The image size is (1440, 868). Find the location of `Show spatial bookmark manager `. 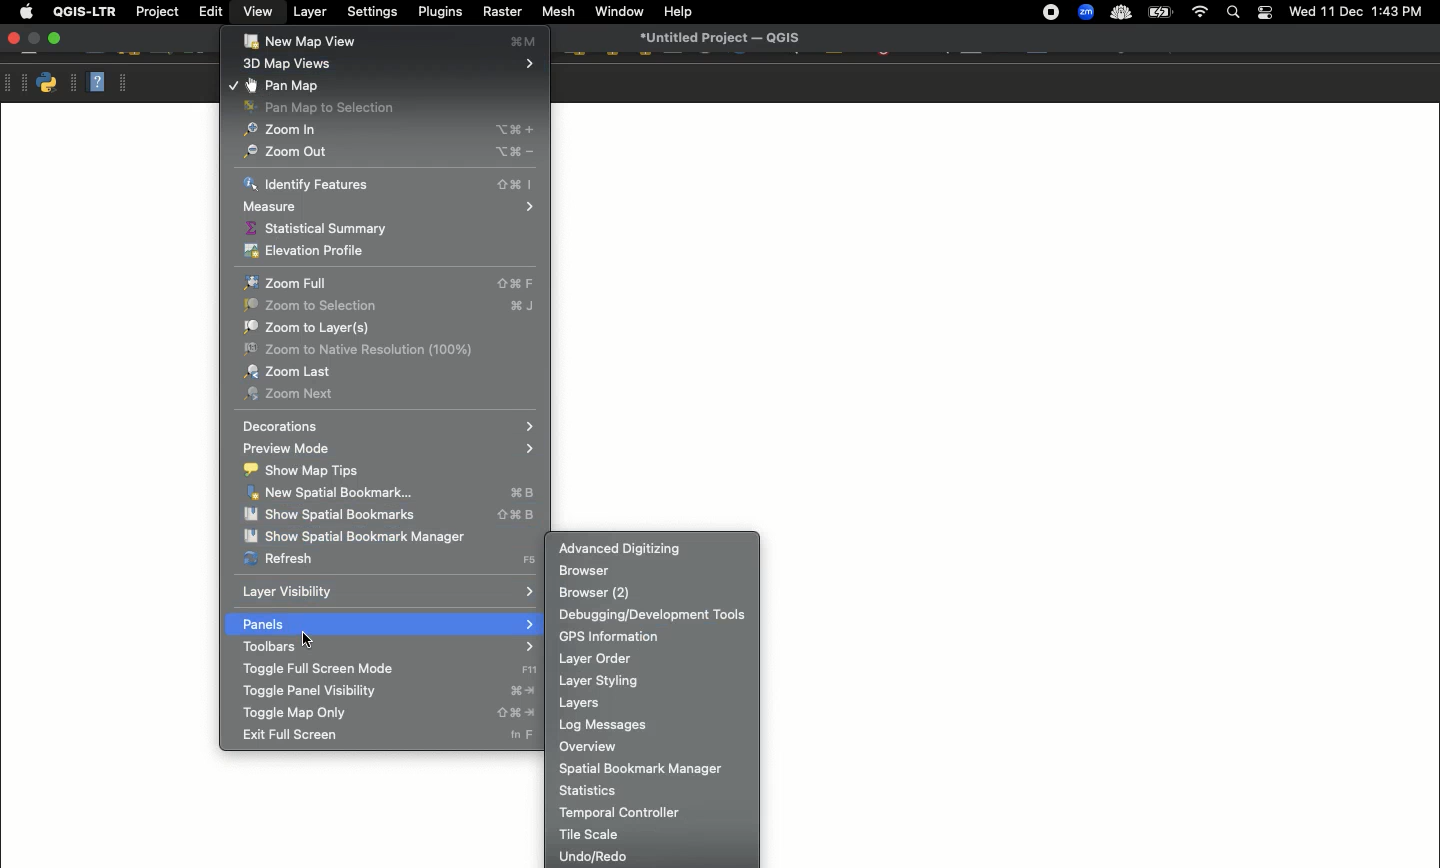

Show spatial bookmark manager  is located at coordinates (387, 536).